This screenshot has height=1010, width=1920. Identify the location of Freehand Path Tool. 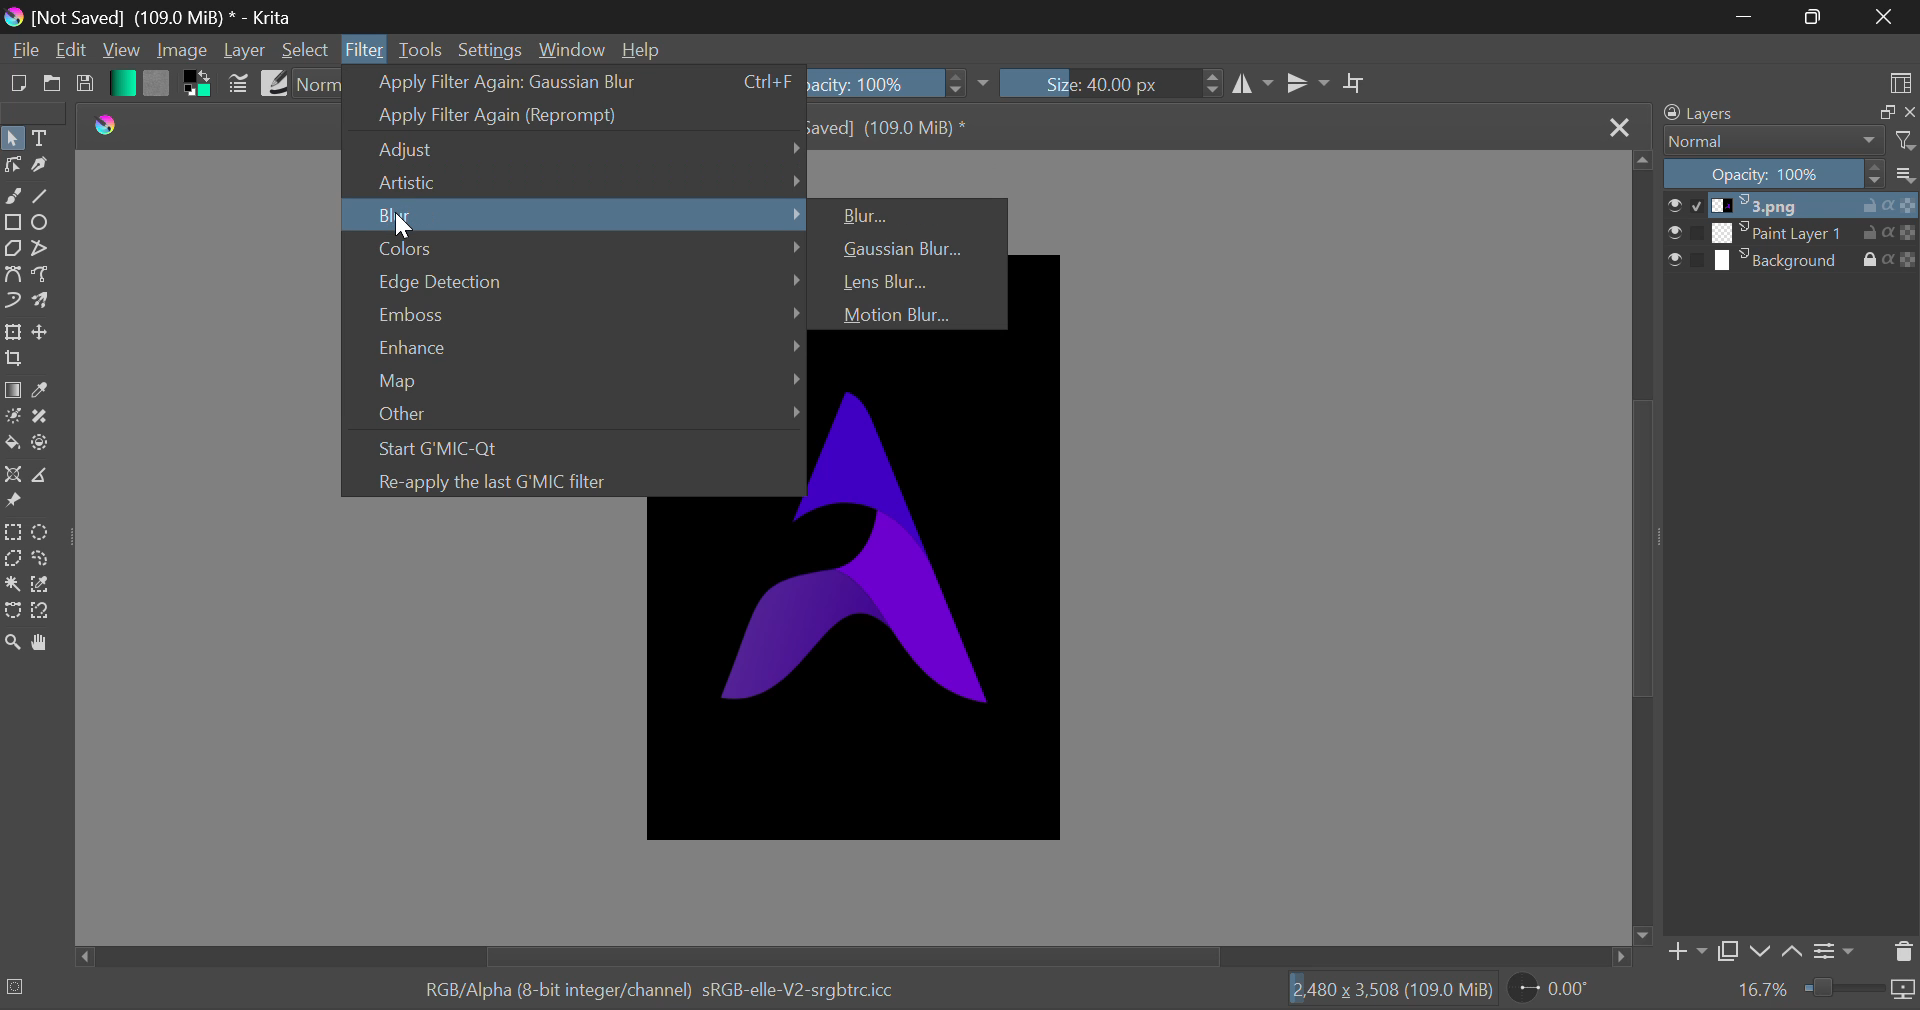
(42, 273).